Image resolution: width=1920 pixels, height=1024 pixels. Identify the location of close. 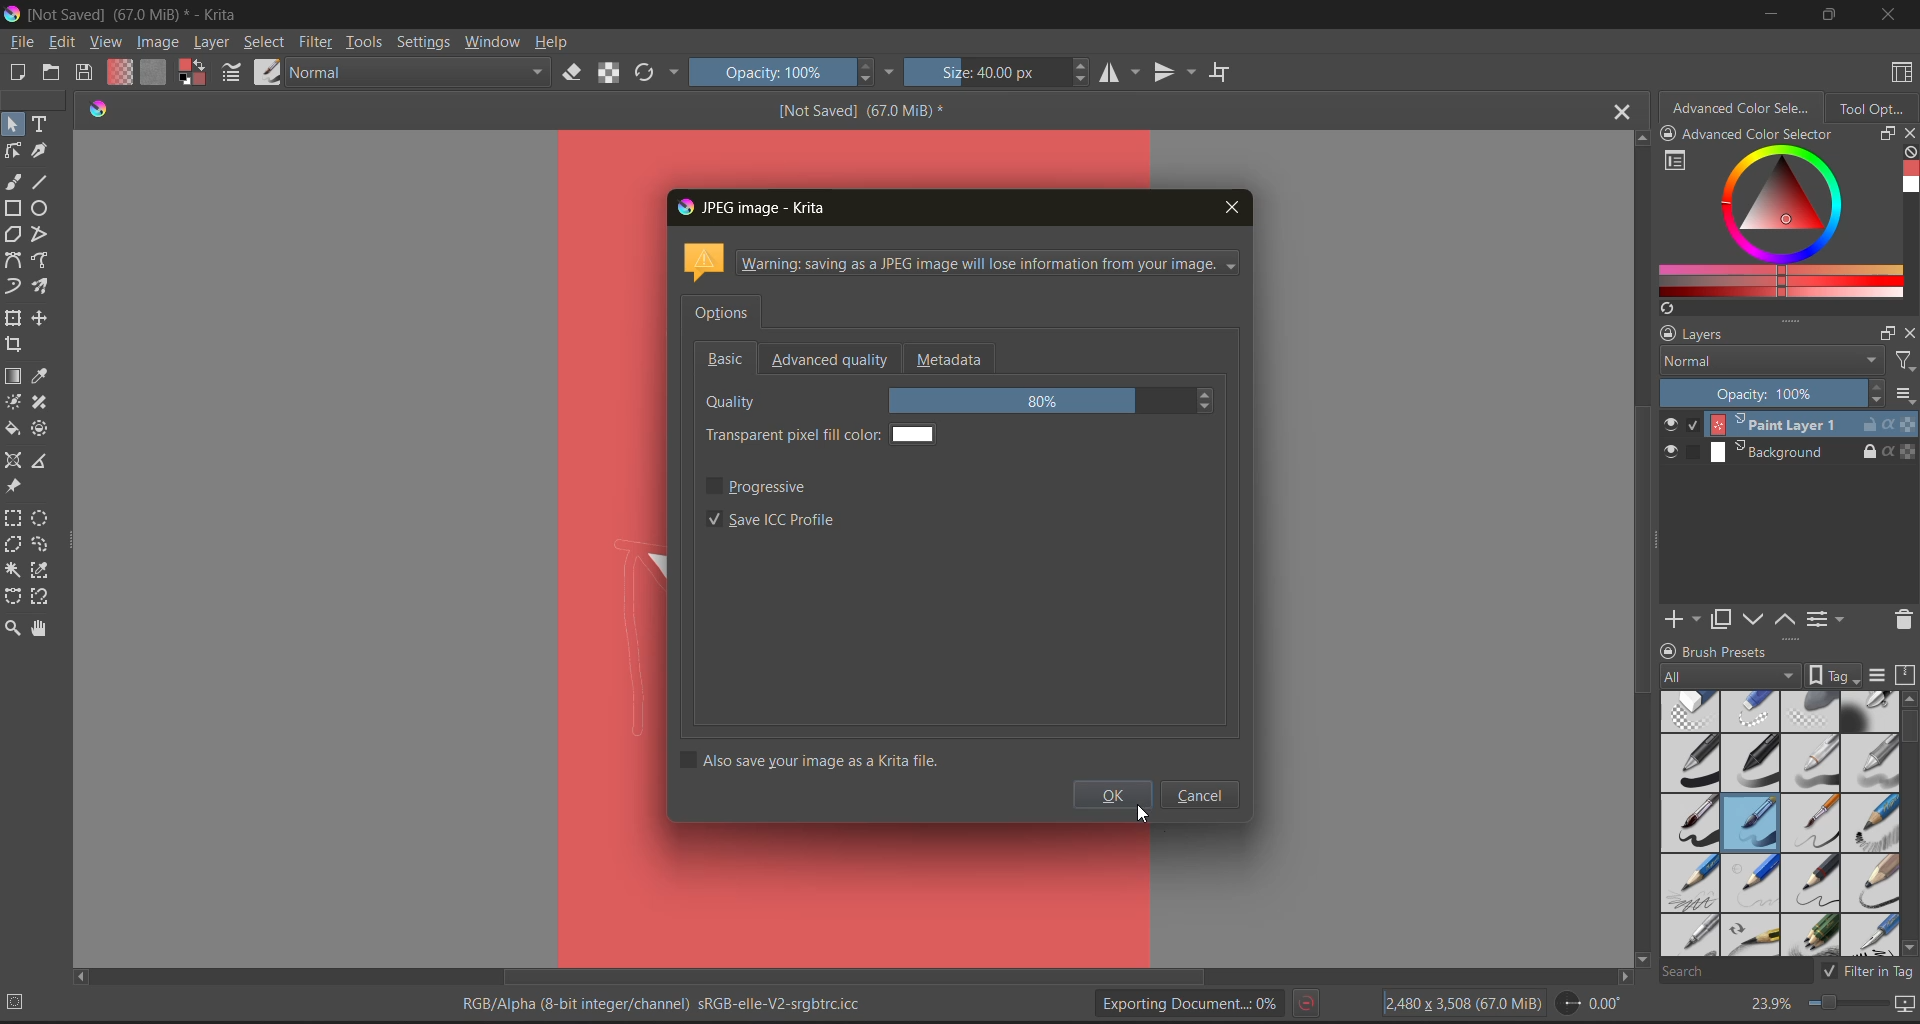
(1908, 336).